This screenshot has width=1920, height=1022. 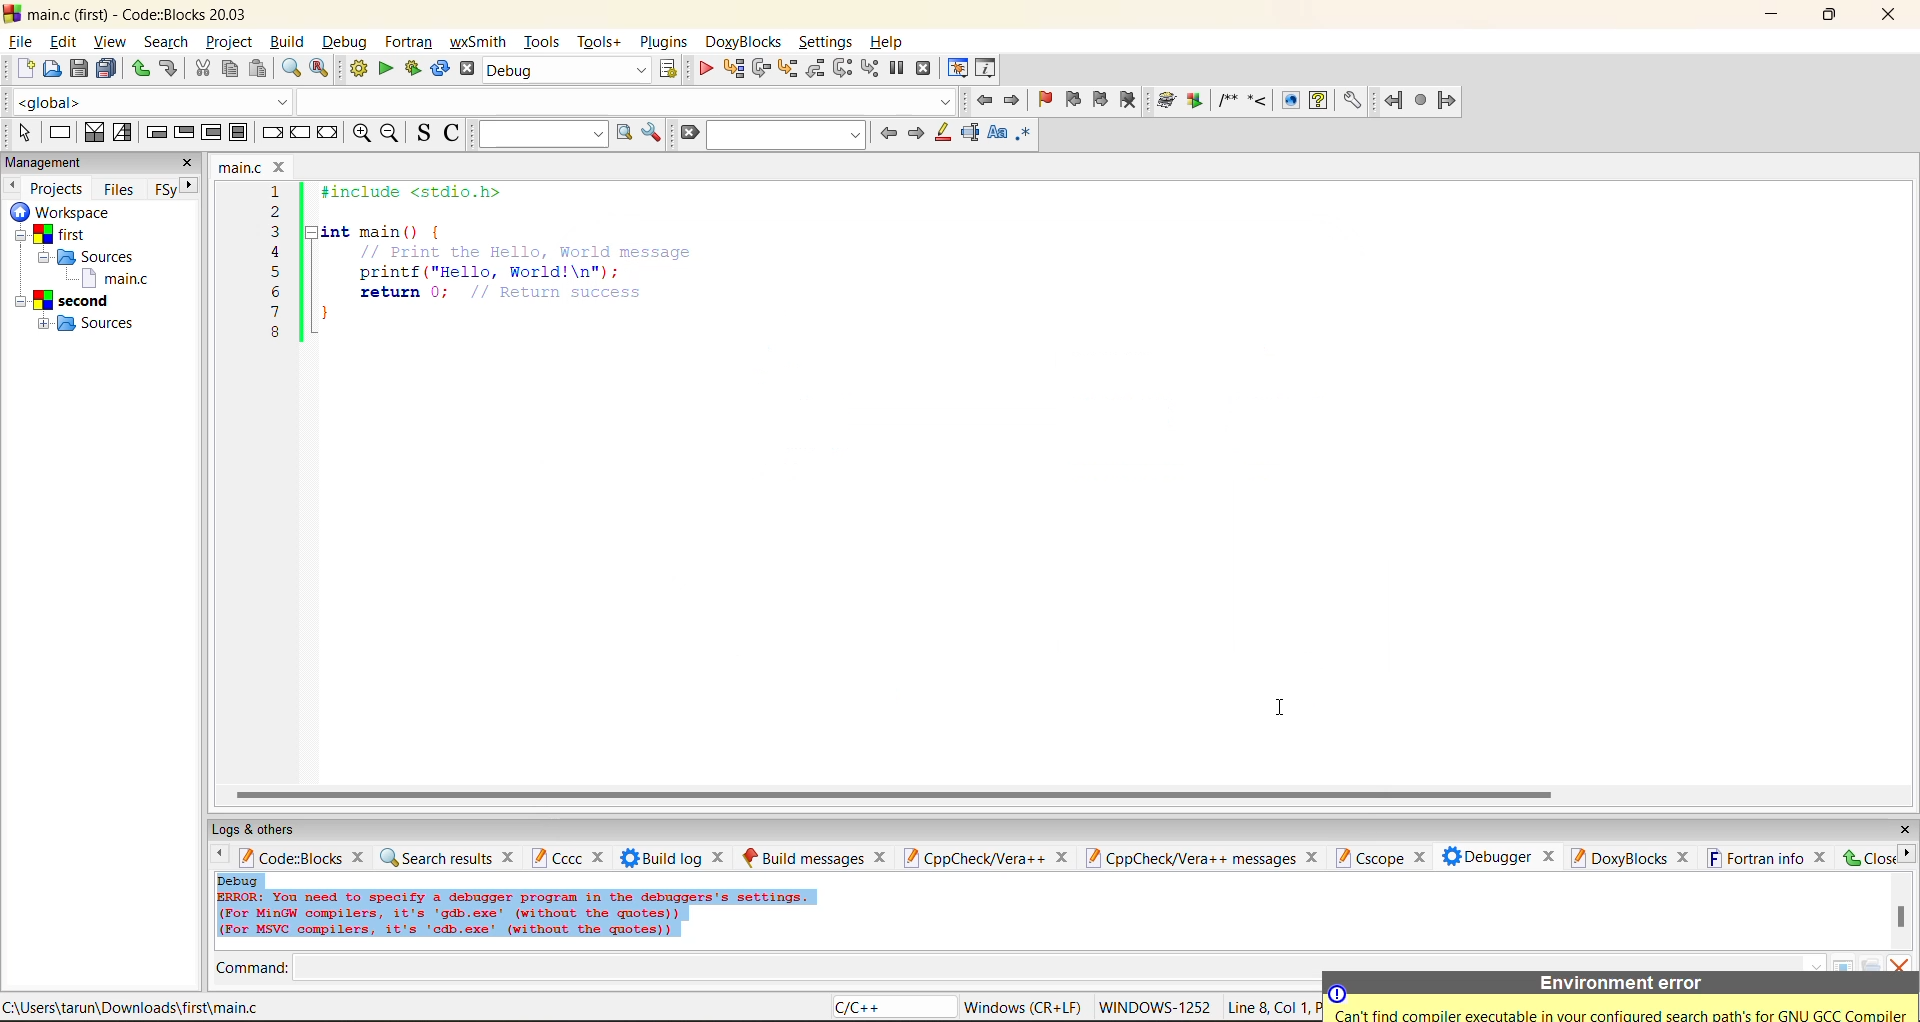 I want to click on files, so click(x=119, y=188).